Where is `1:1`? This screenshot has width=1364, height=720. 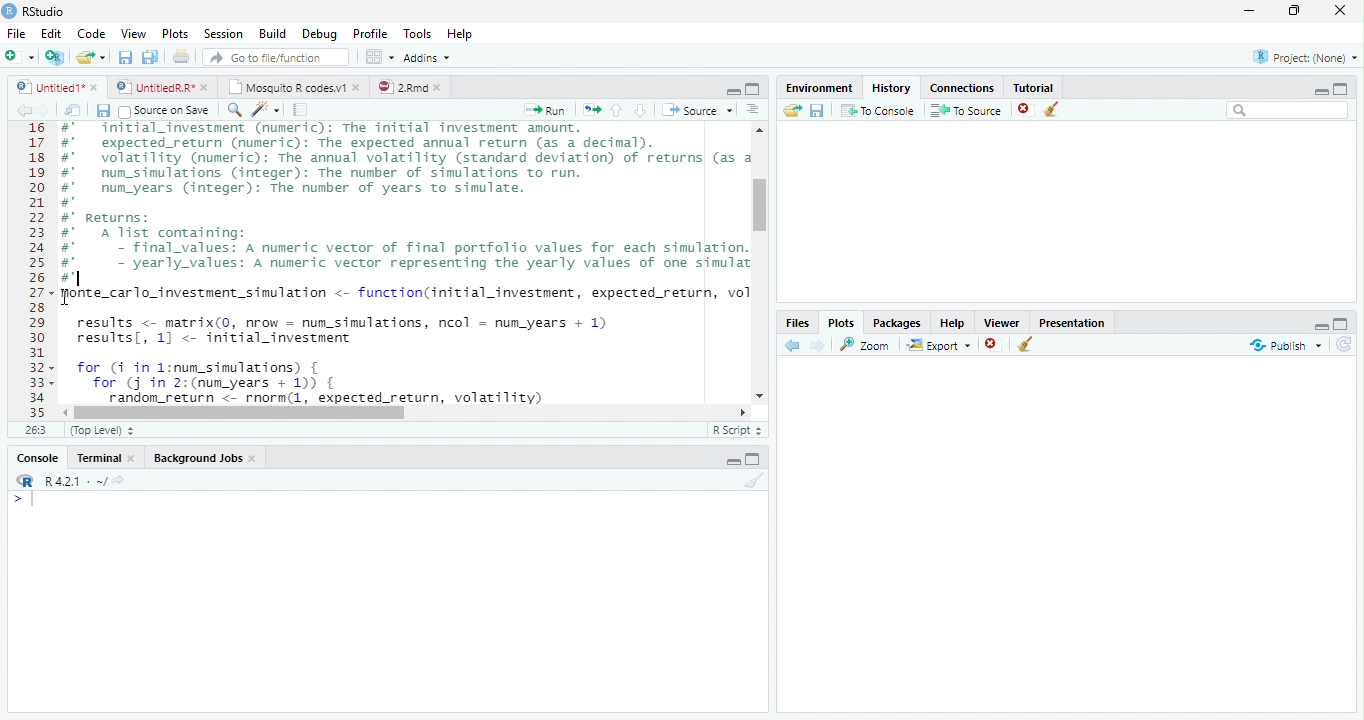 1:1 is located at coordinates (34, 430).